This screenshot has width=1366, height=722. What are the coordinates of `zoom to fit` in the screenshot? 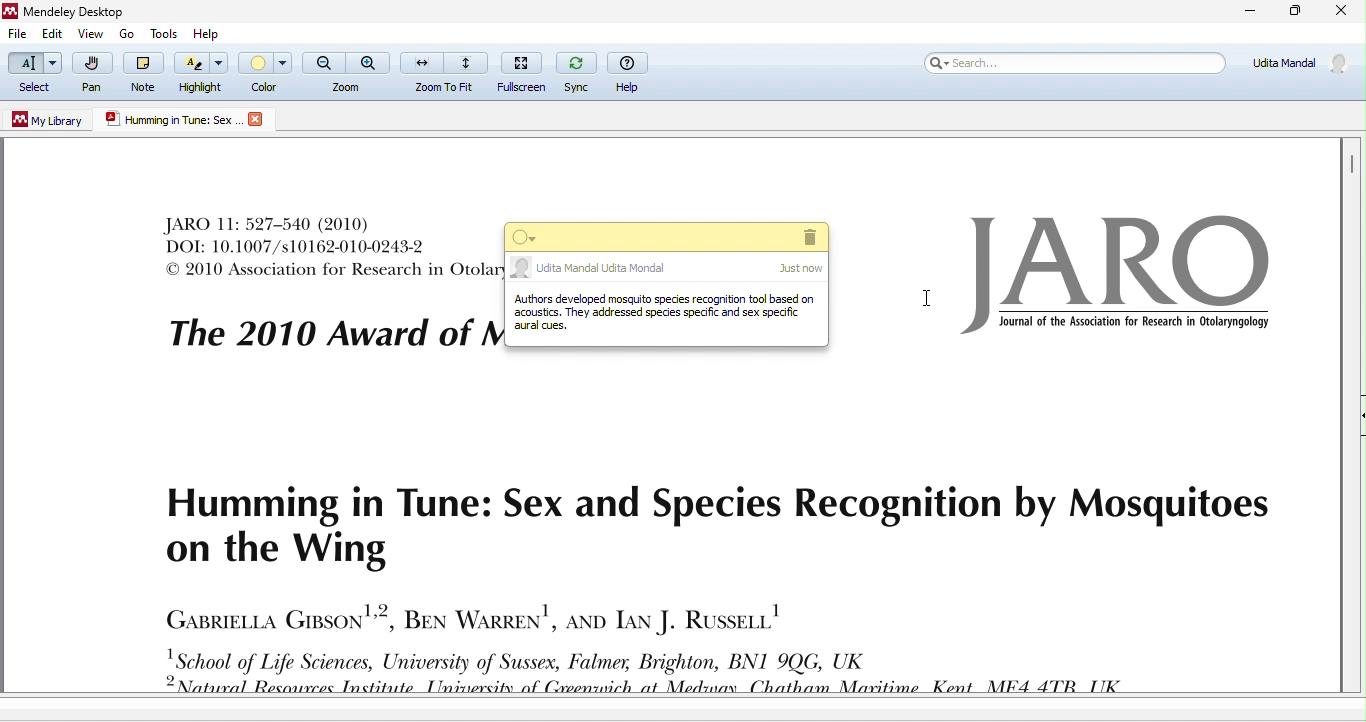 It's located at (446, 72).